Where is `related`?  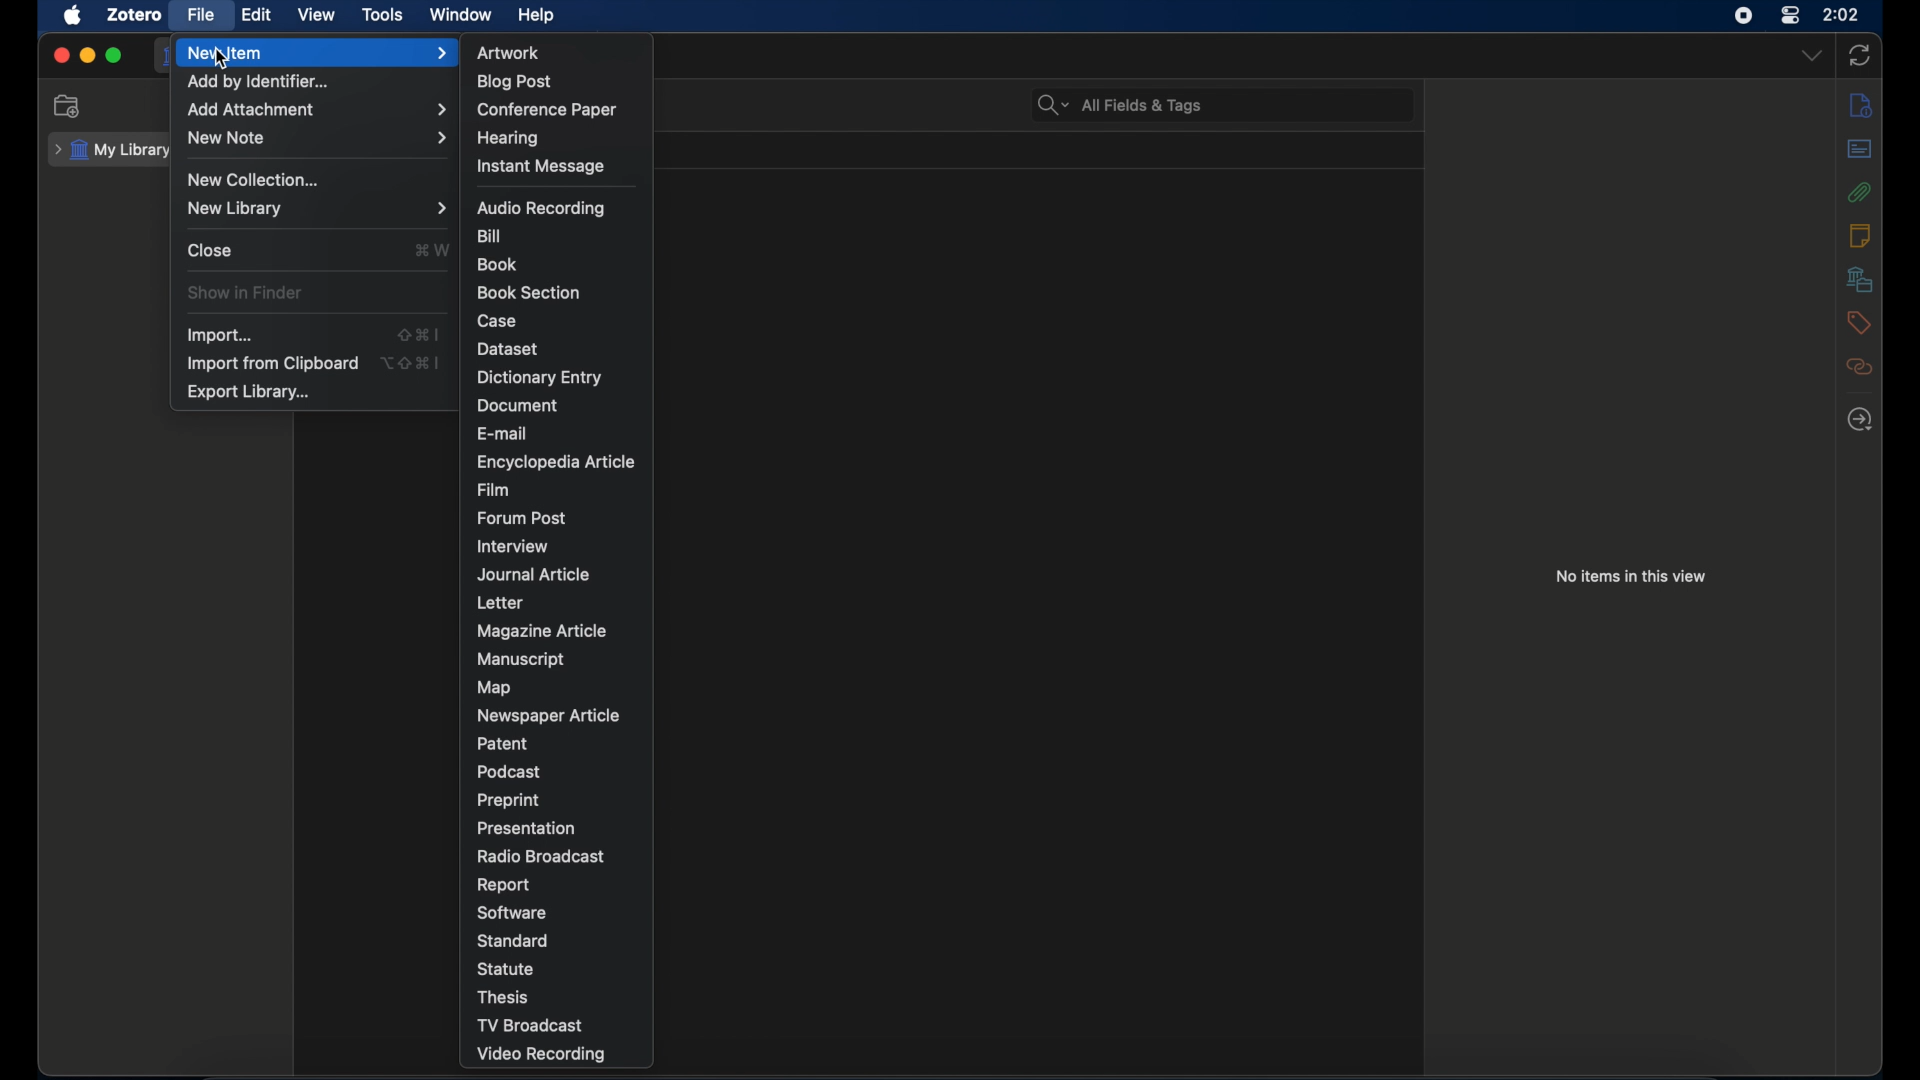 related is located at coordinates (1858, 367).